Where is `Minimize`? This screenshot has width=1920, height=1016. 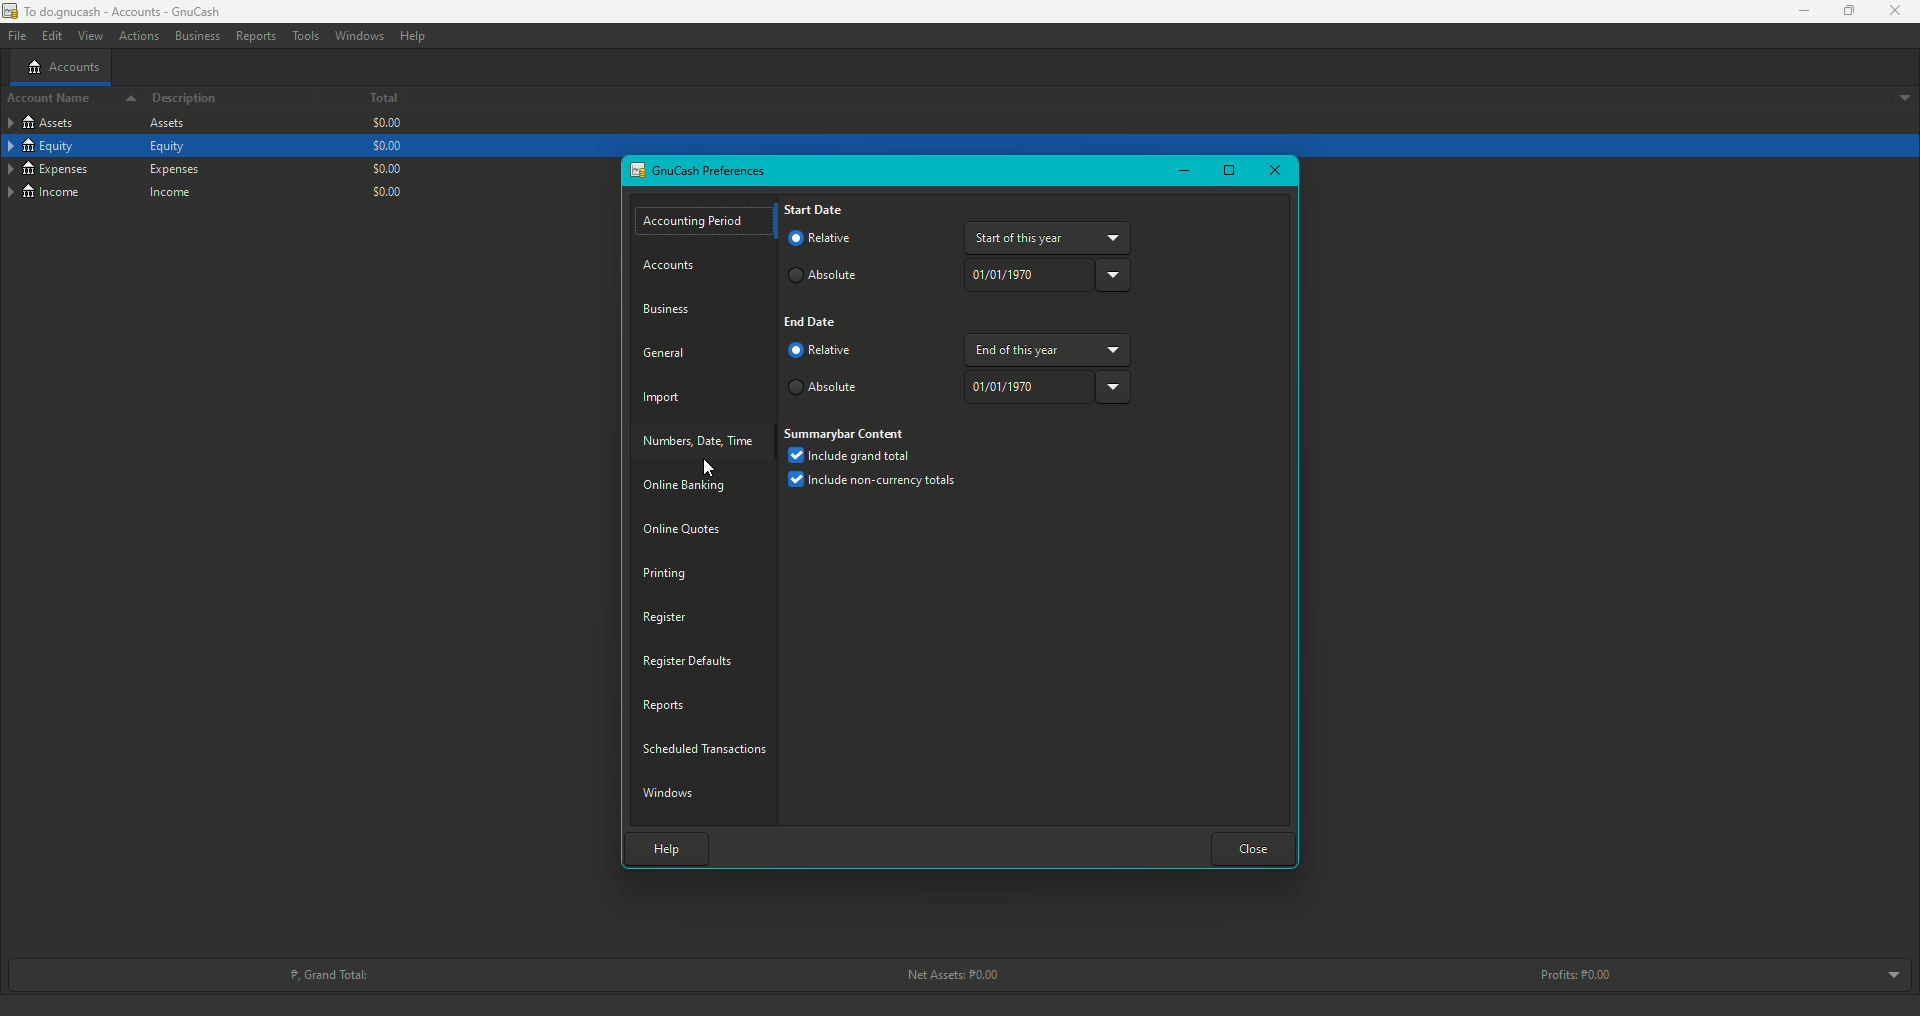 Minimize is located at coordinates (1797, 11).